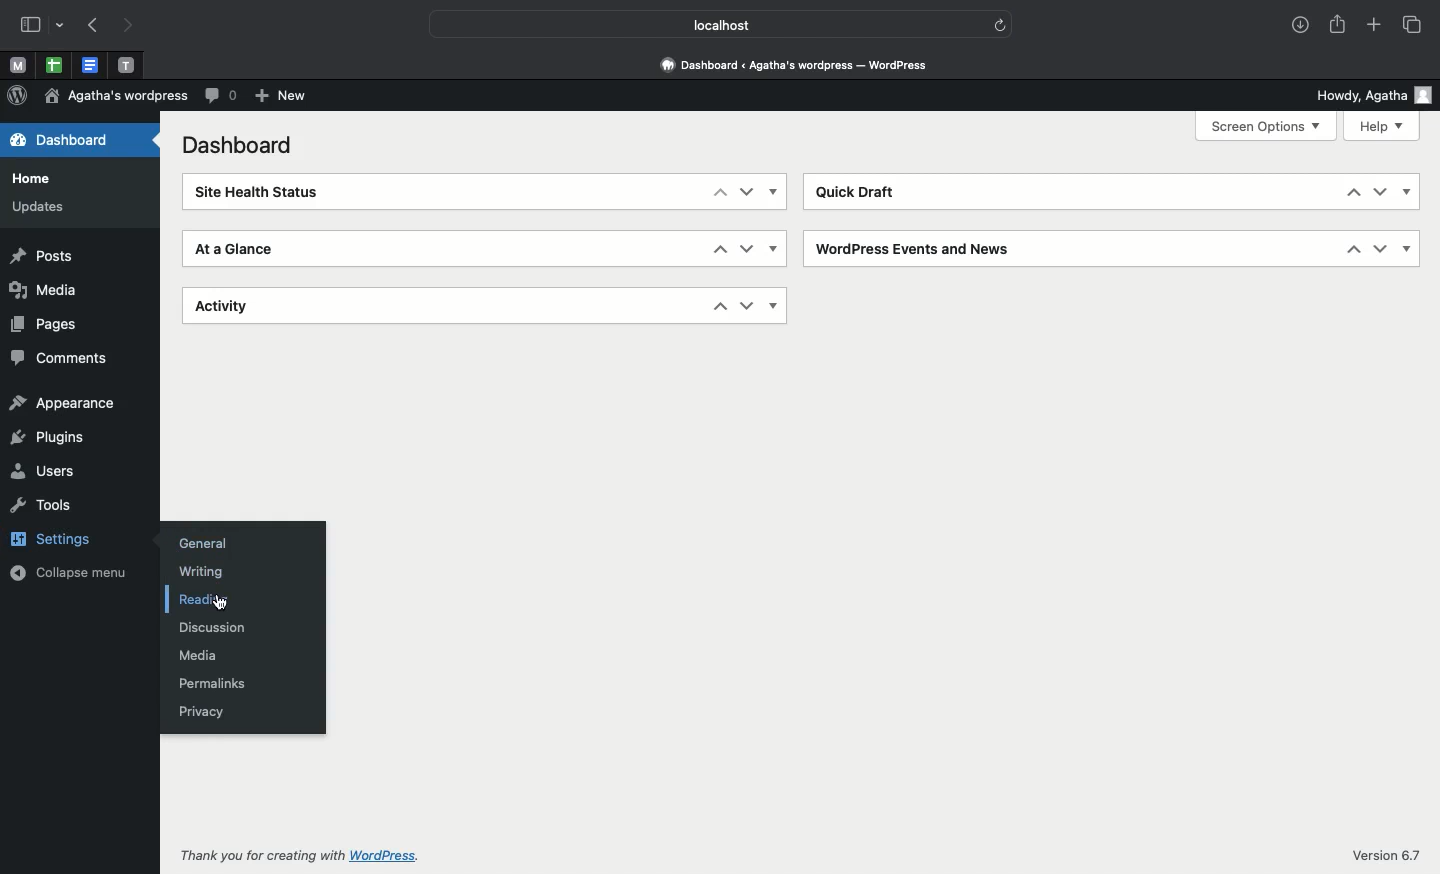 The height and width of the screenshot is (874, 1440). What do you see at coordinates (748, 251) in the screenshot?
I see `Down` at bounding box center [748, 251].